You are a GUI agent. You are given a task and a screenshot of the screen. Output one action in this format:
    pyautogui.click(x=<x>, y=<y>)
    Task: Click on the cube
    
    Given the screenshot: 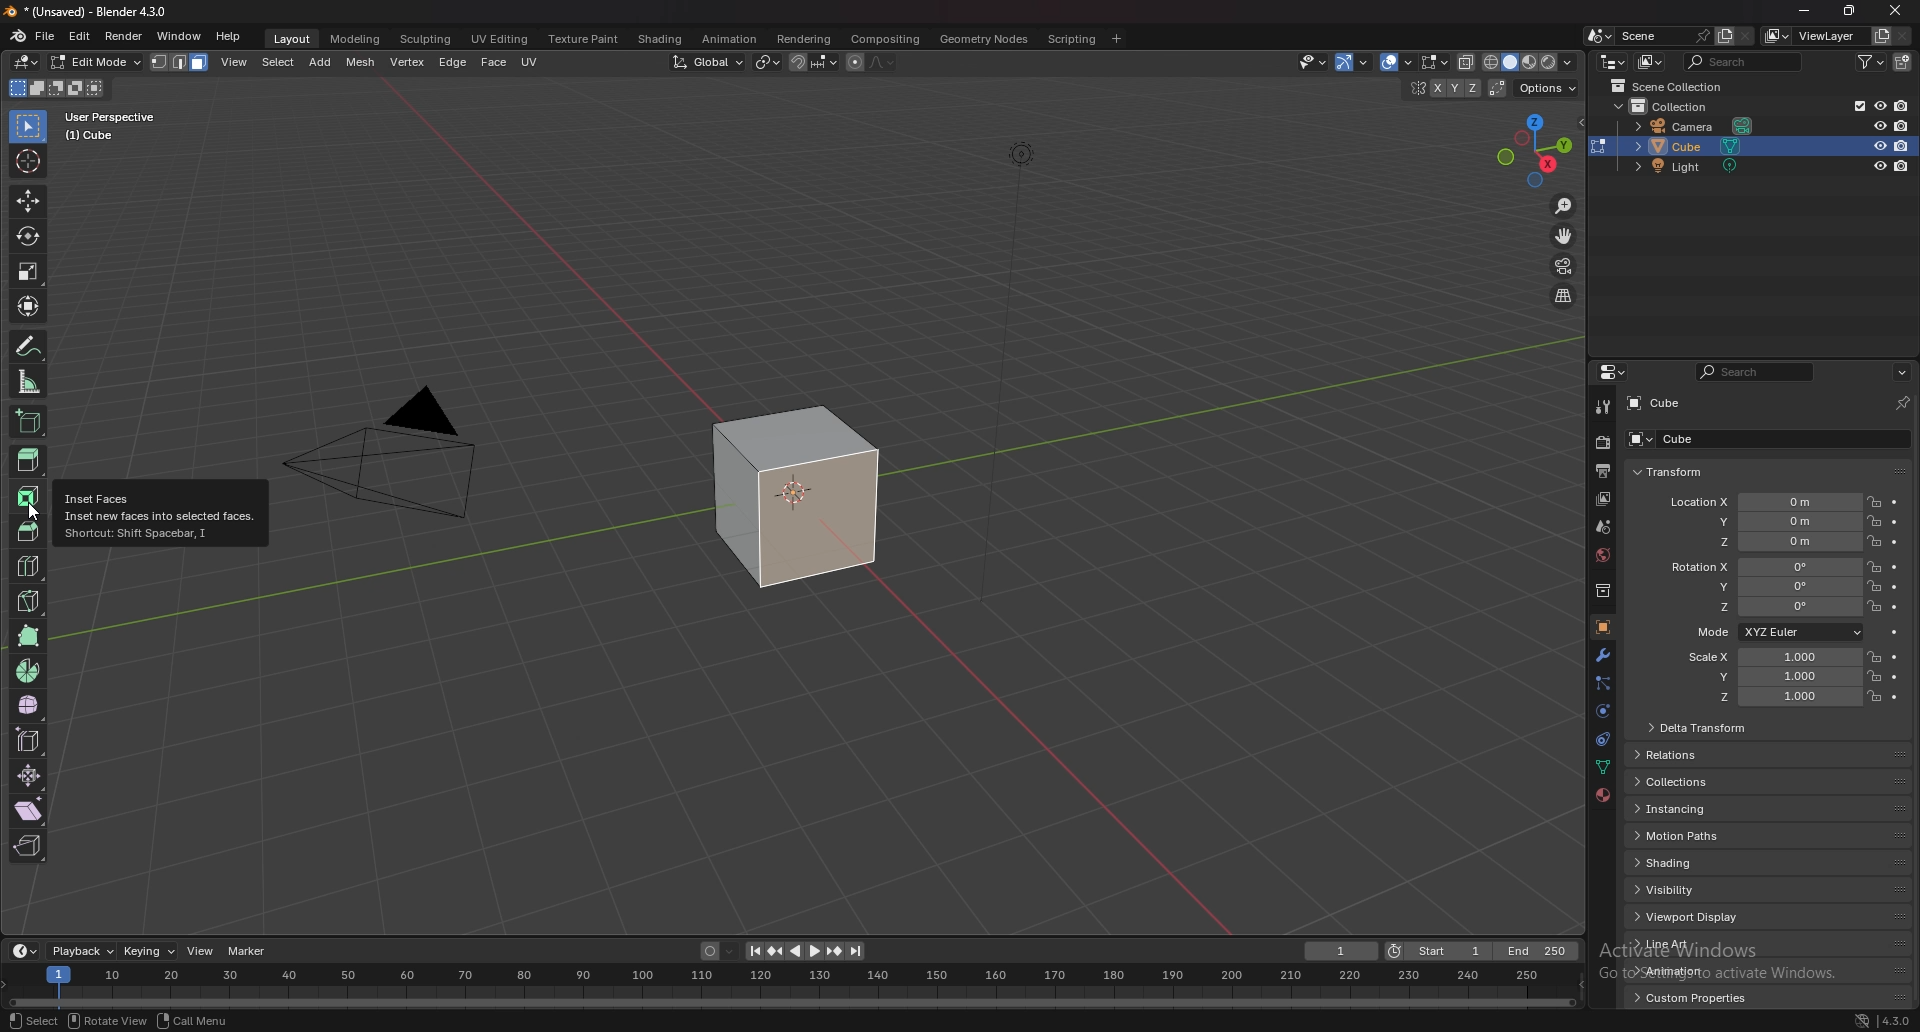 What is the action you would take?
    pyautogui.click(x=1657, y=403)
    